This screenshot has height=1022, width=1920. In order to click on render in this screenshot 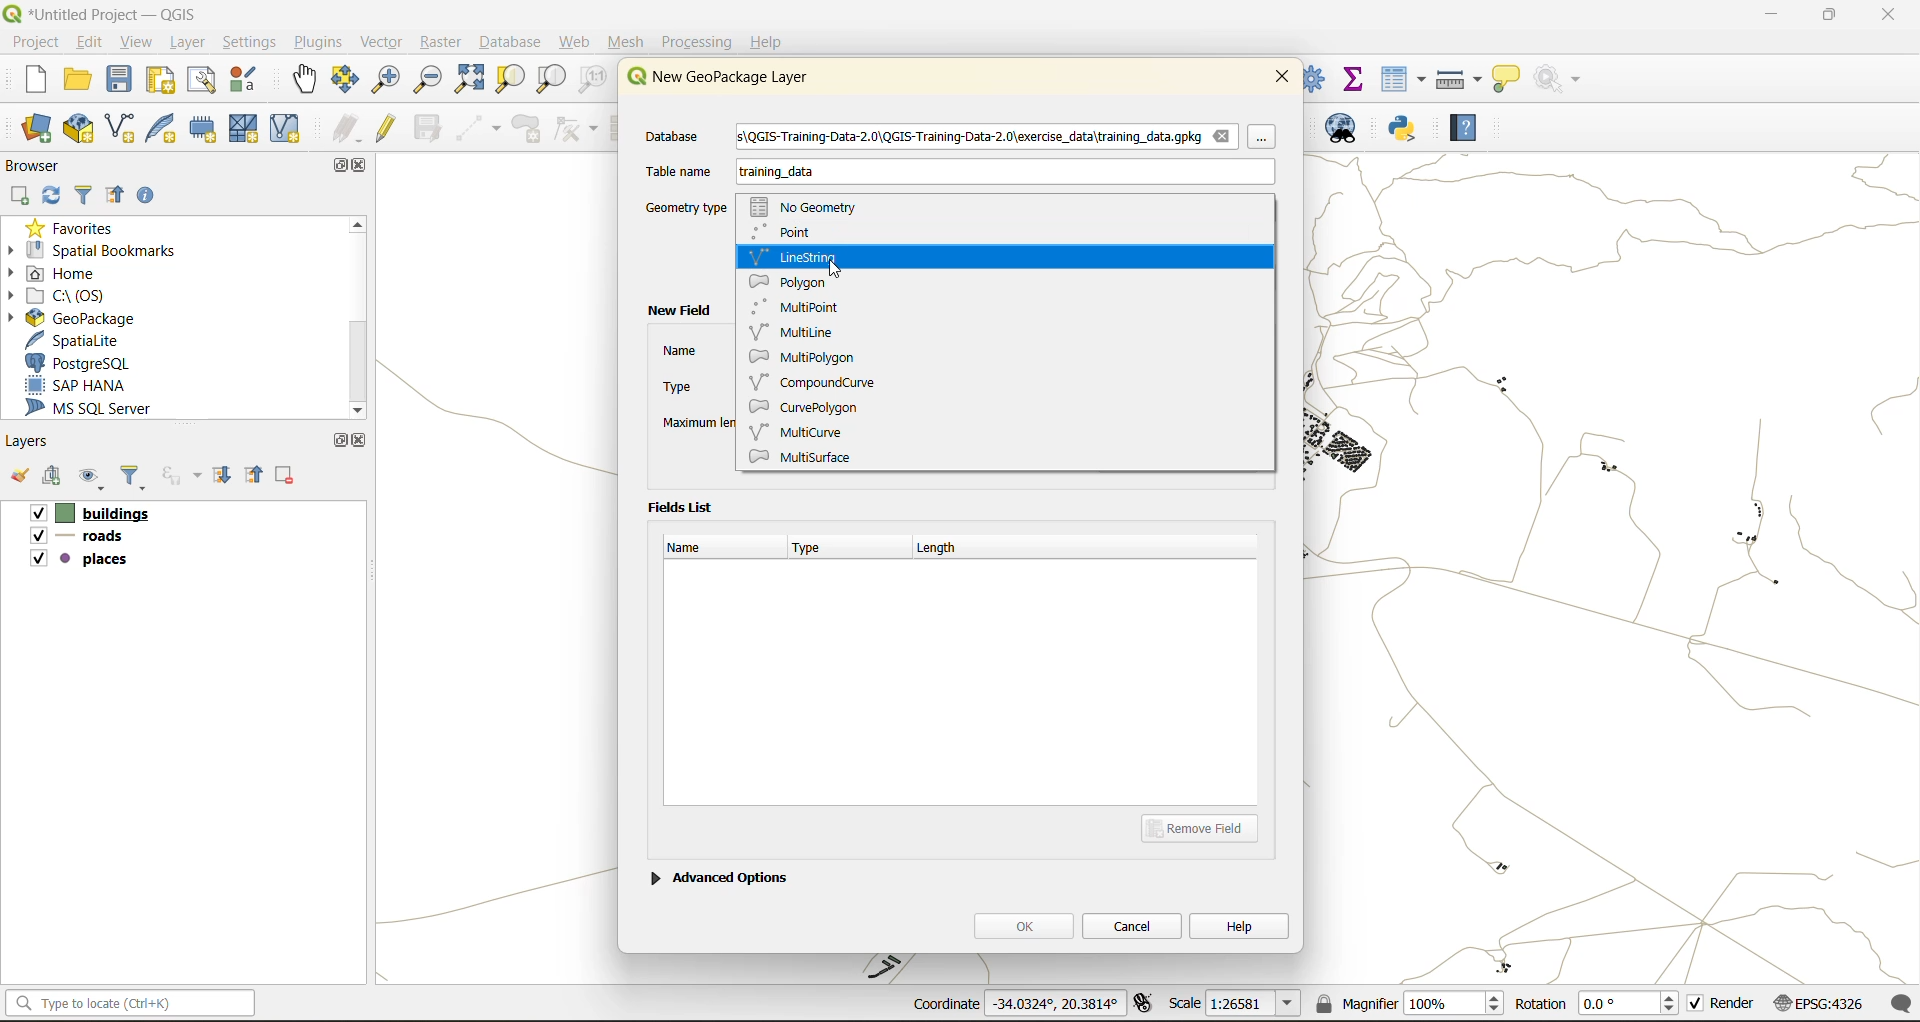, I will do `click(1723, 1007)`.